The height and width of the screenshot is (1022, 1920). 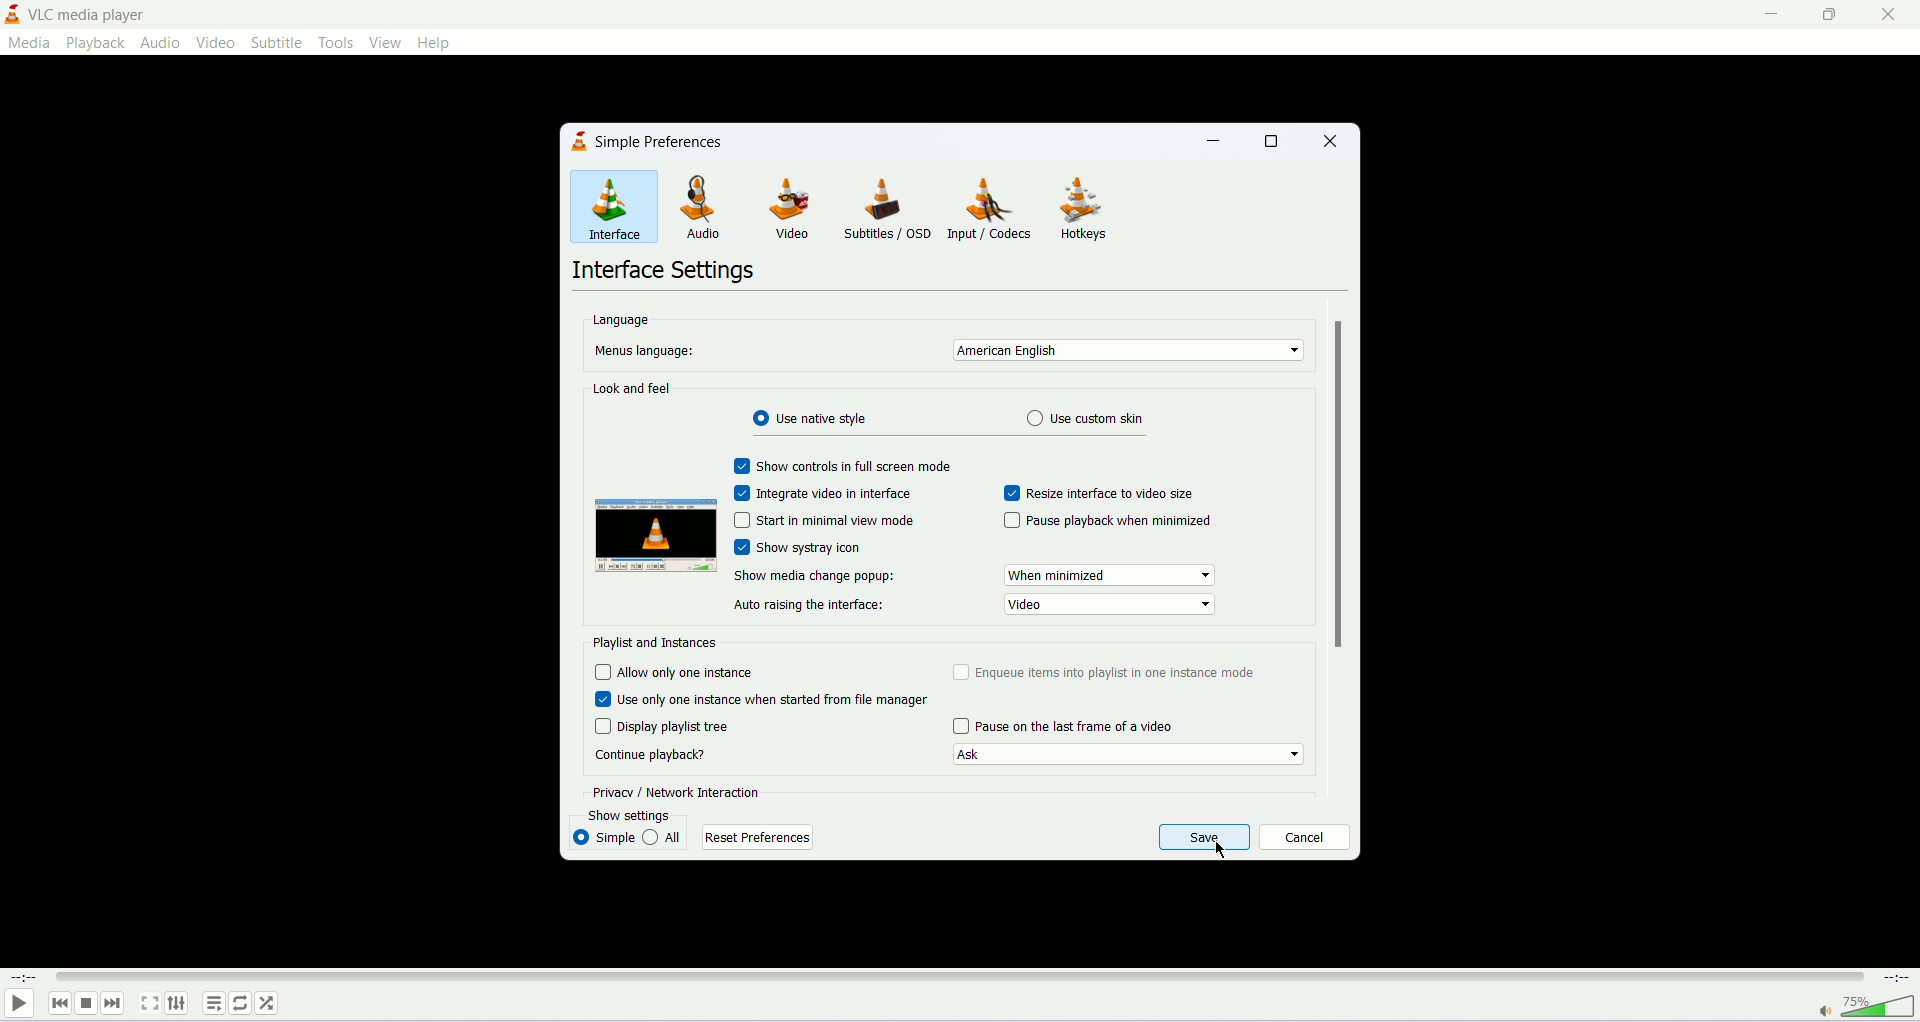 I want to click on start in minimal mode, so click(x=823, y=521).